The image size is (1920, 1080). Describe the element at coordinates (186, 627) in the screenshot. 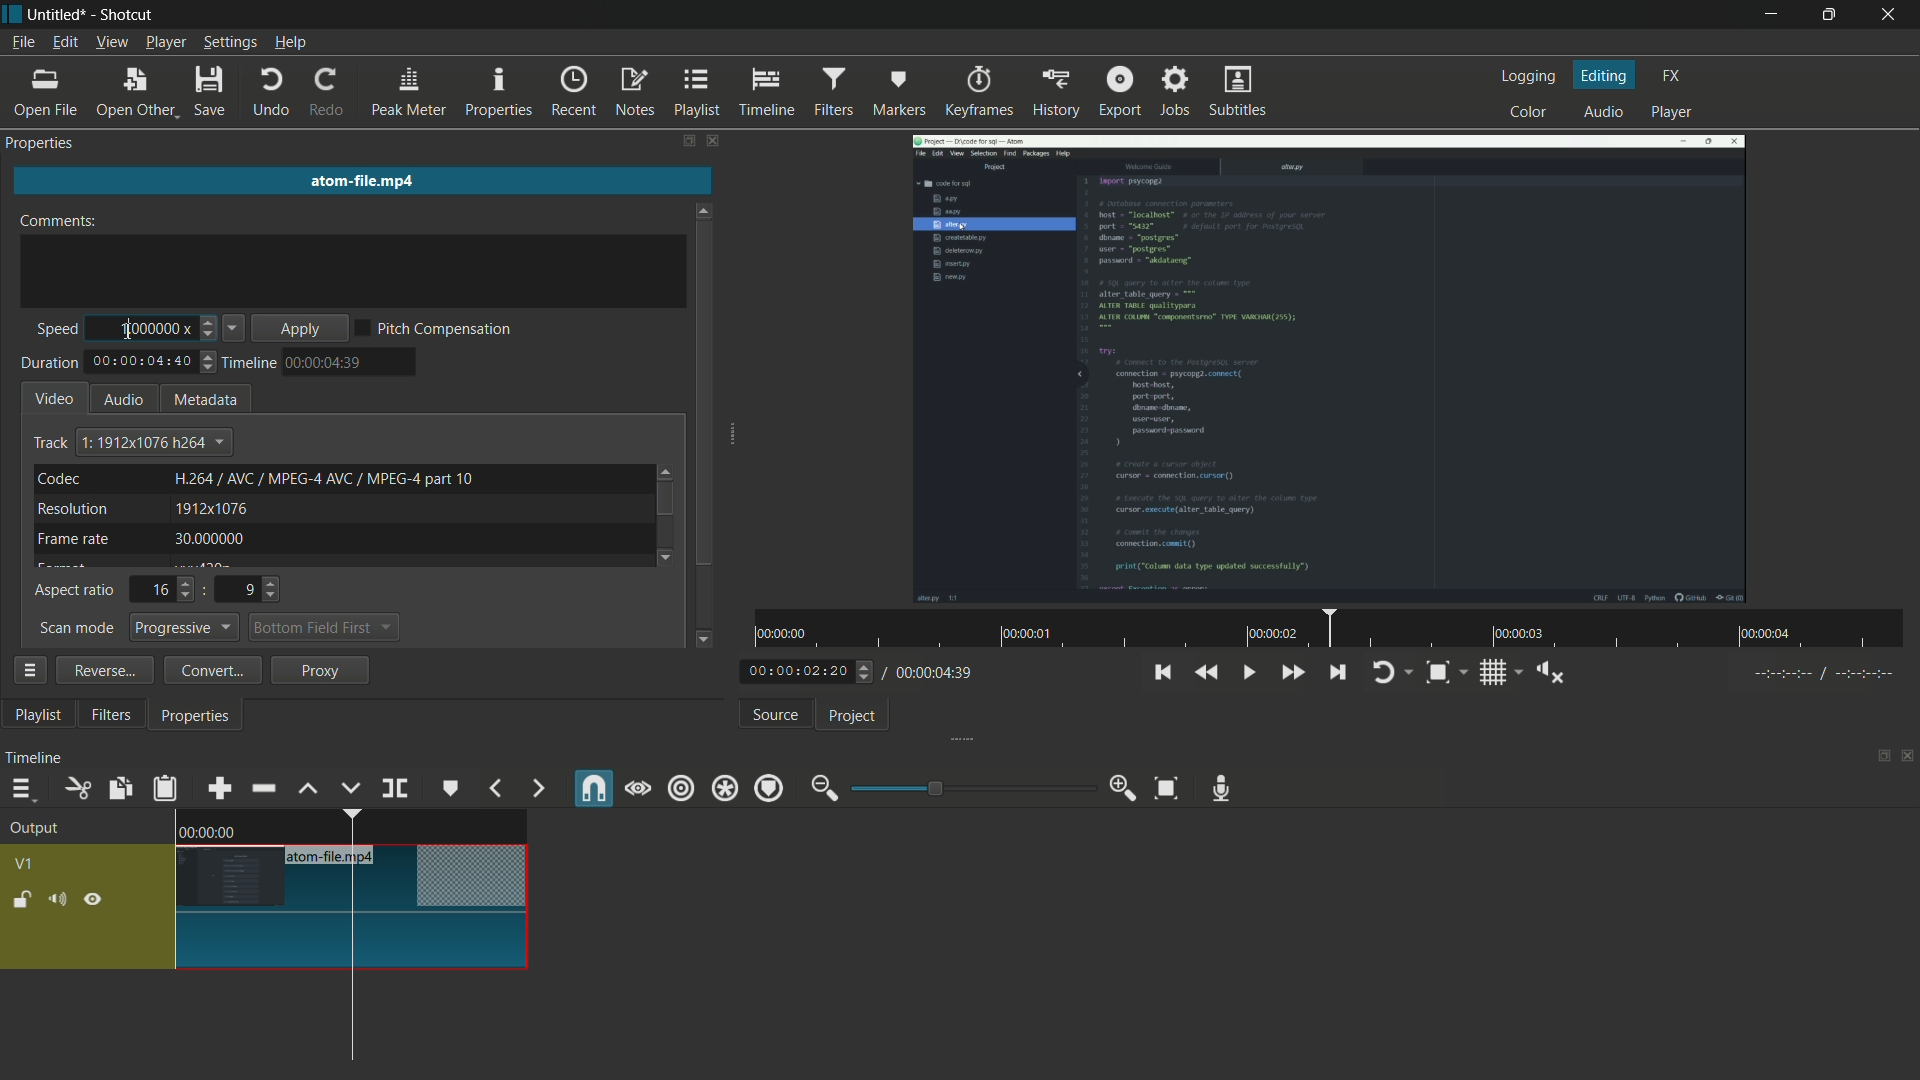

I see `progressive` at that location.